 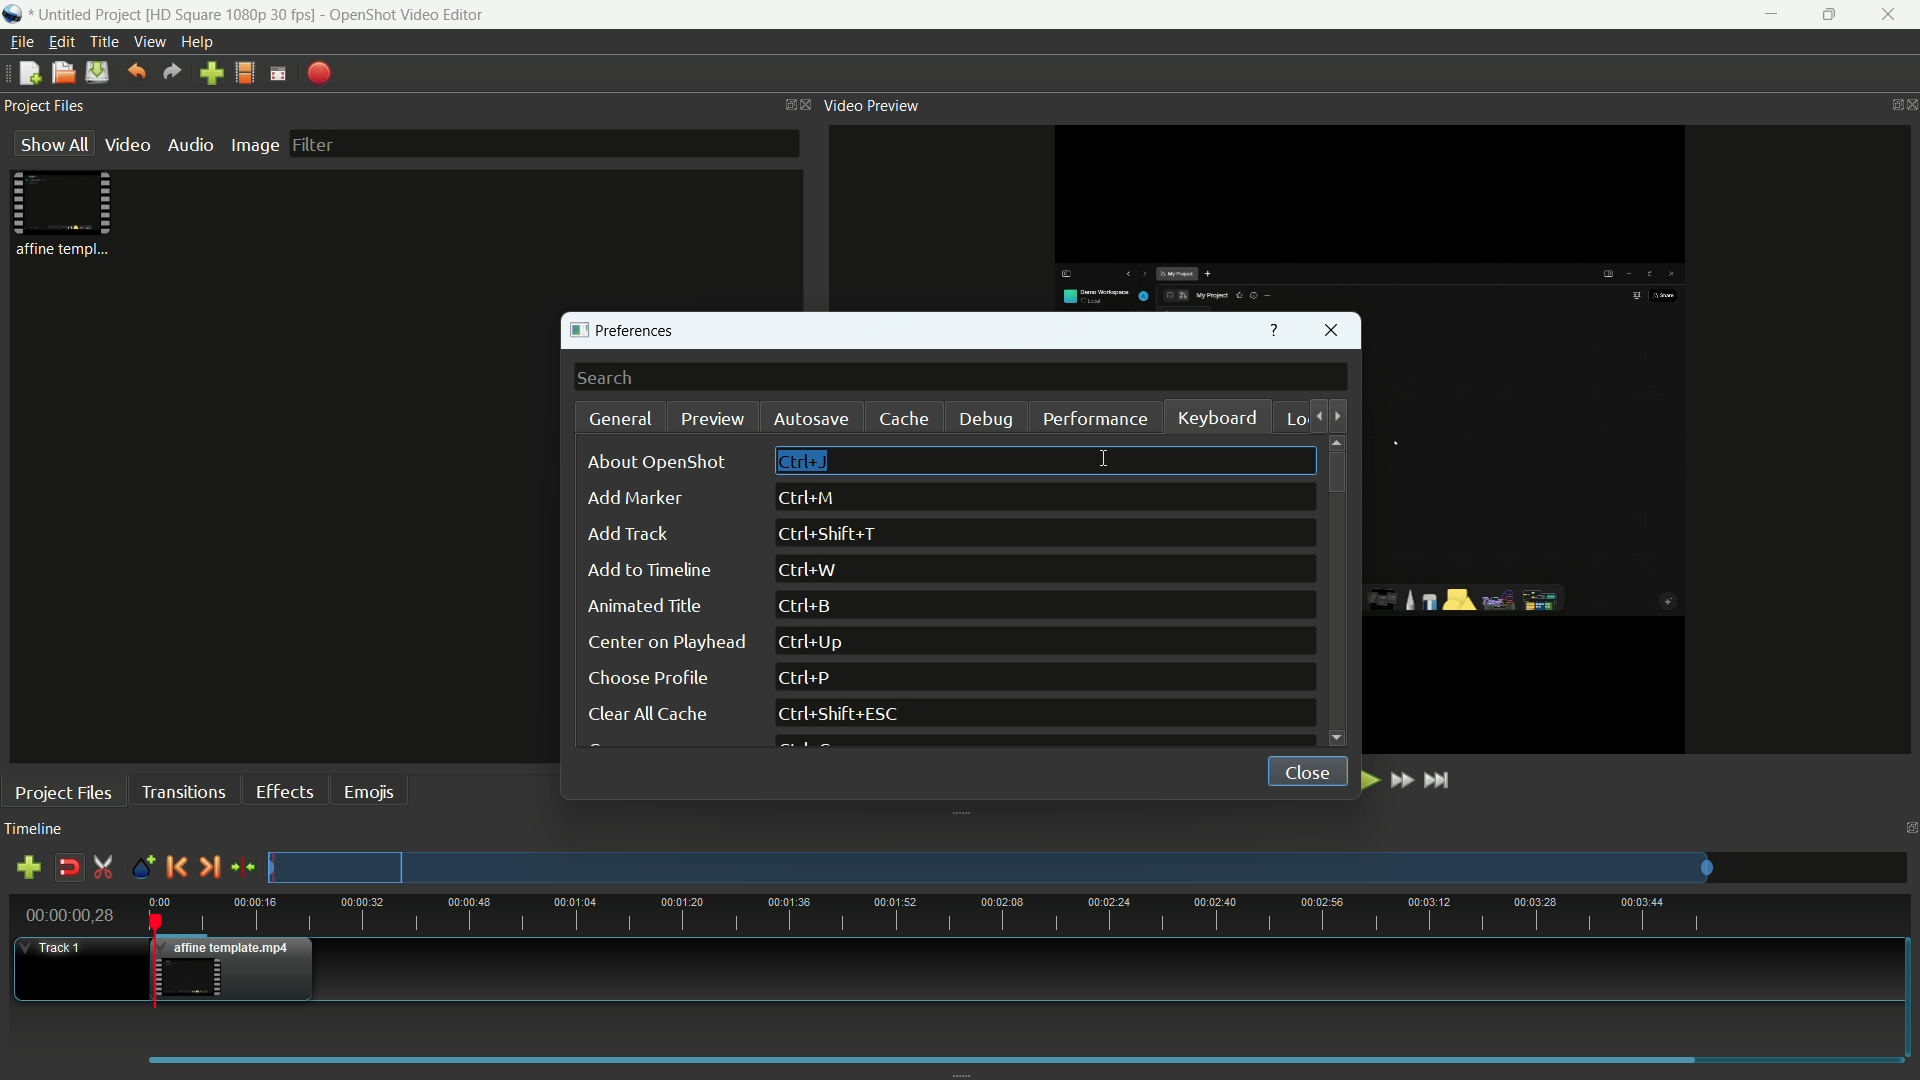 I want to click on fast forward, so click(x=1404, y=781).